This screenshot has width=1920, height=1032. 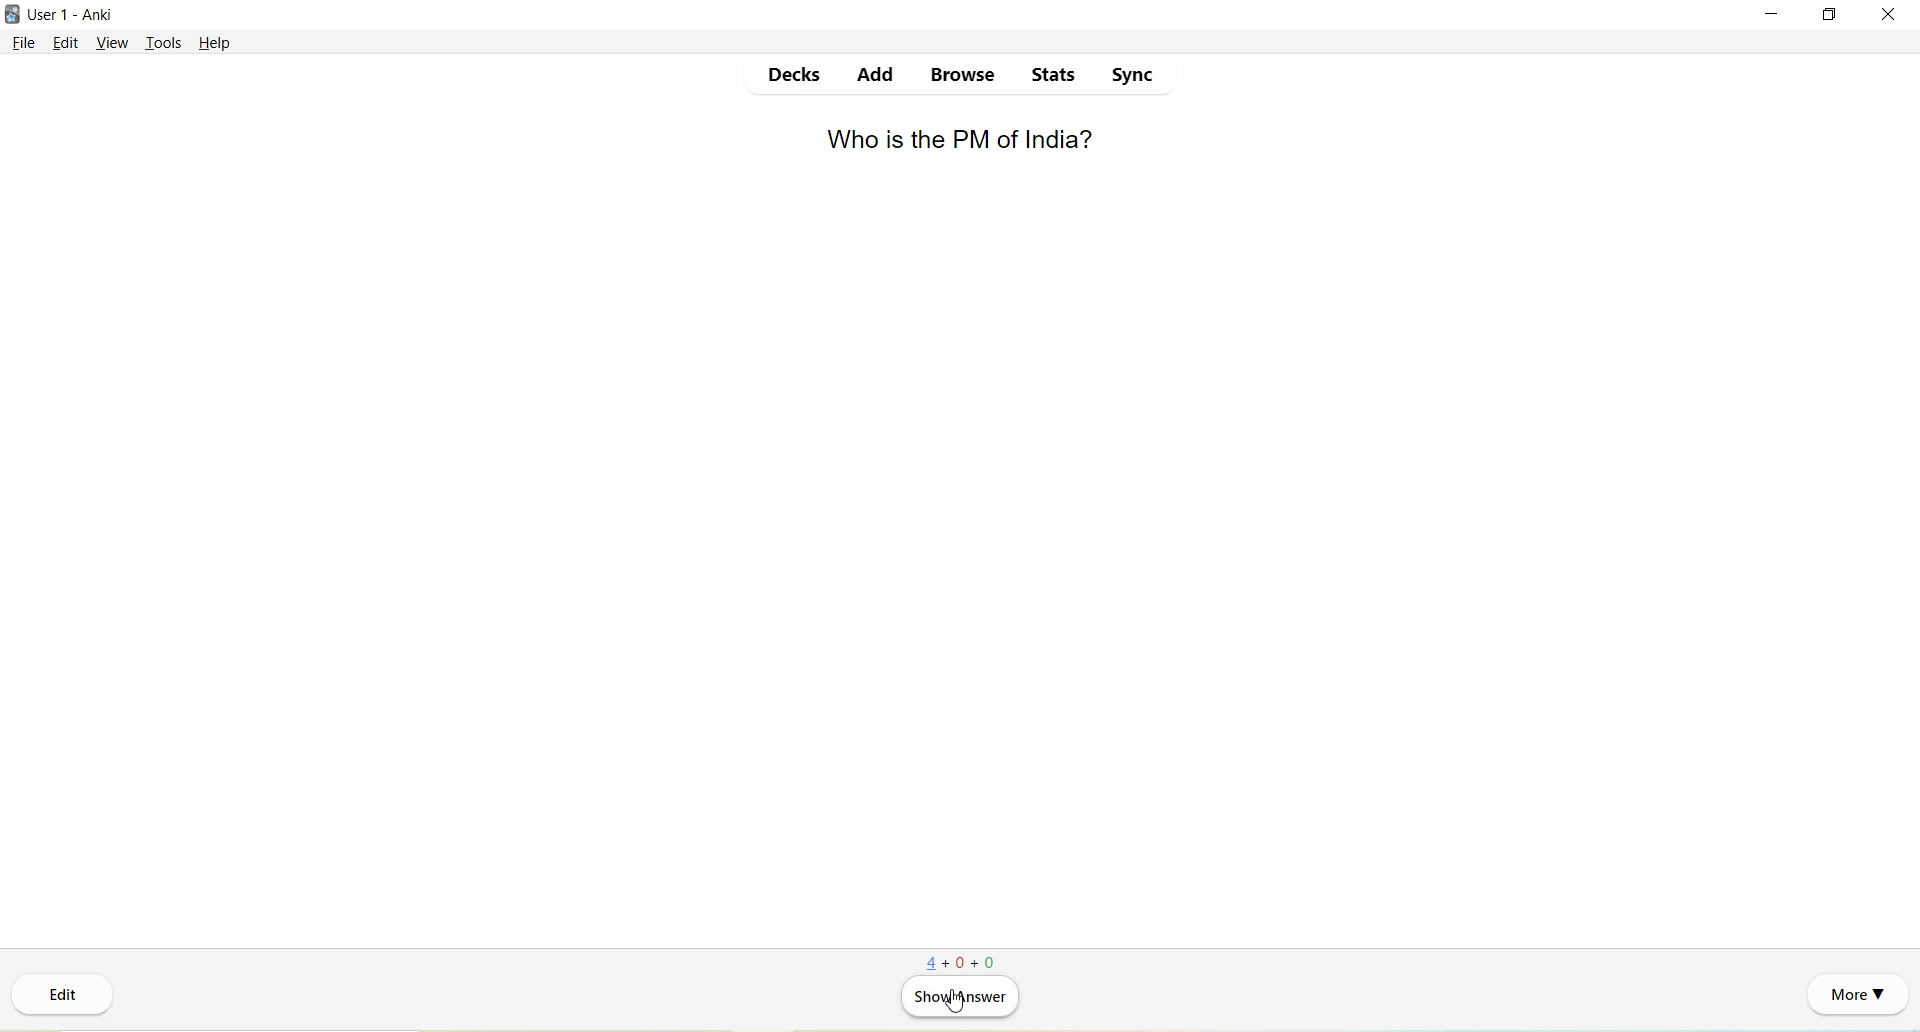 What do you see at coordinates (12, 15) in the screenshot?
I see `Logo` at bounding box center [12, 15].